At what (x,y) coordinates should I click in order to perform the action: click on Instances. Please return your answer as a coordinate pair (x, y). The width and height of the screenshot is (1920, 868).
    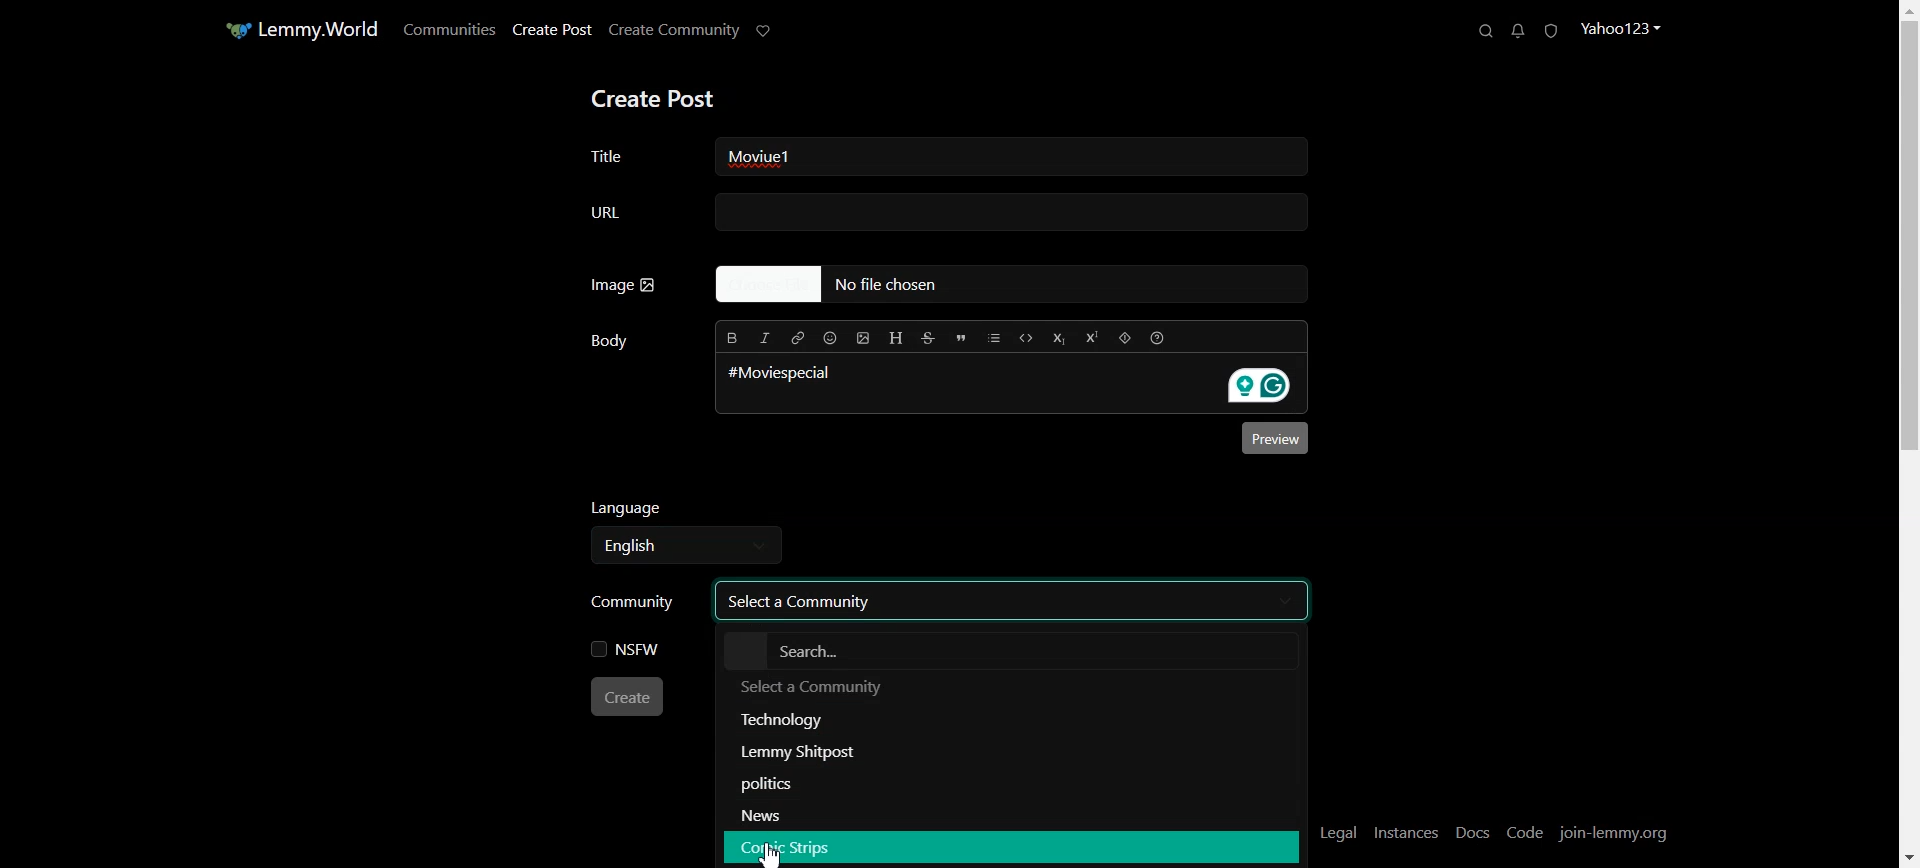
    Looking at the image, I should click on (1407, 832).